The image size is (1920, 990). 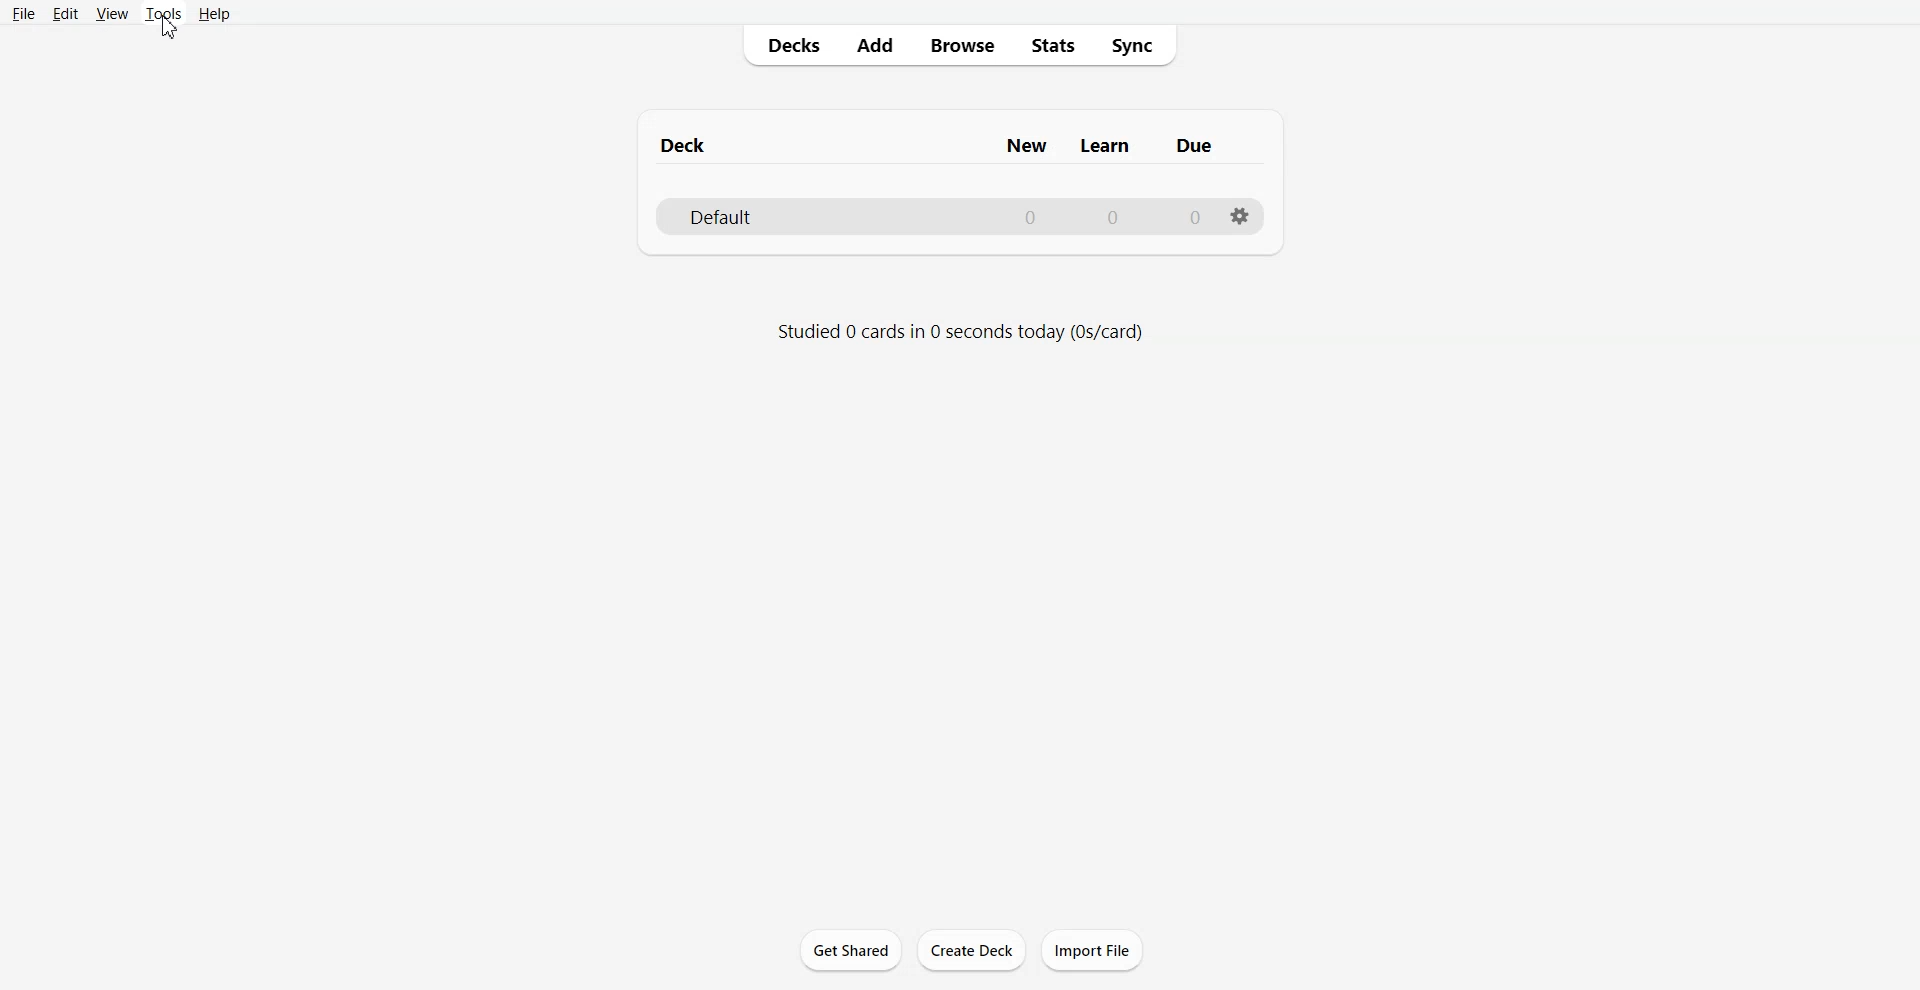 I want to click on Sync, so click(x=1136, y=46).